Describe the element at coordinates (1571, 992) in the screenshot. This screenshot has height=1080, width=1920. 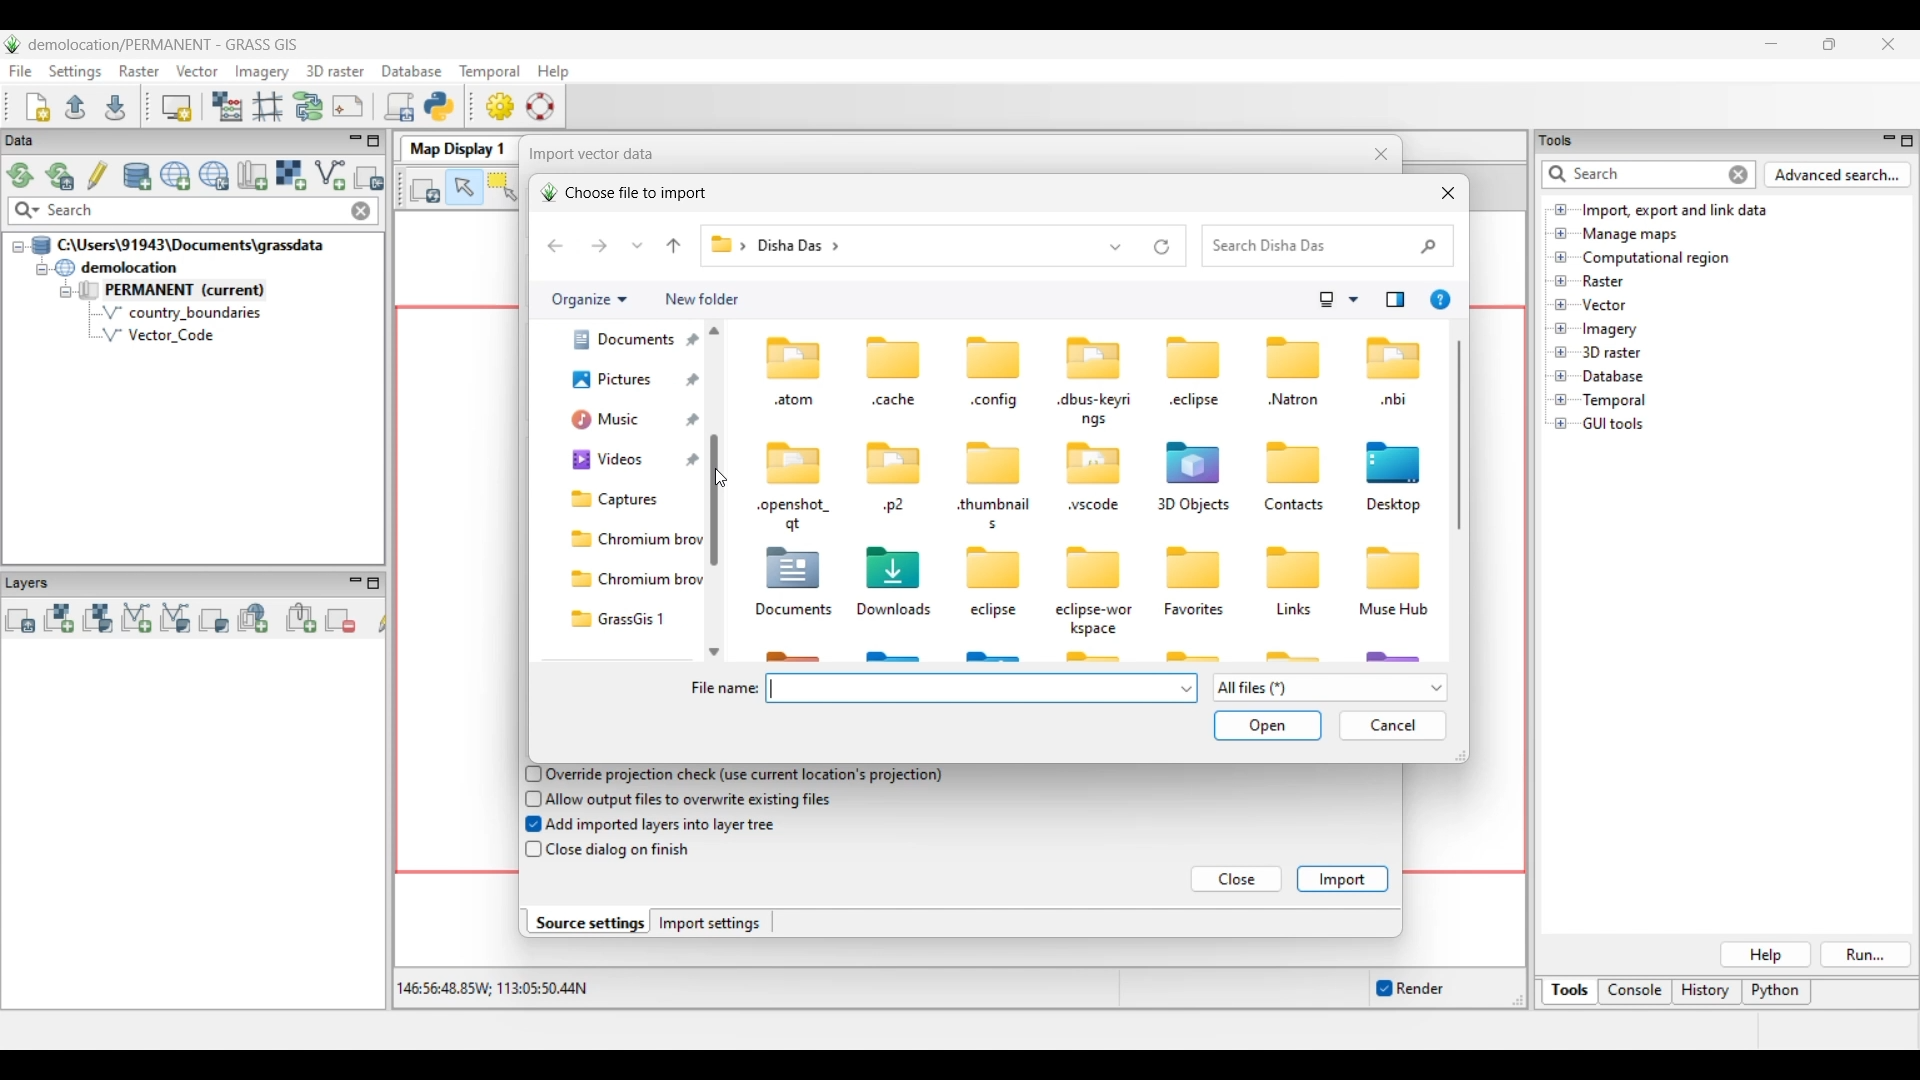
I see `Tools, current selection` at that location.